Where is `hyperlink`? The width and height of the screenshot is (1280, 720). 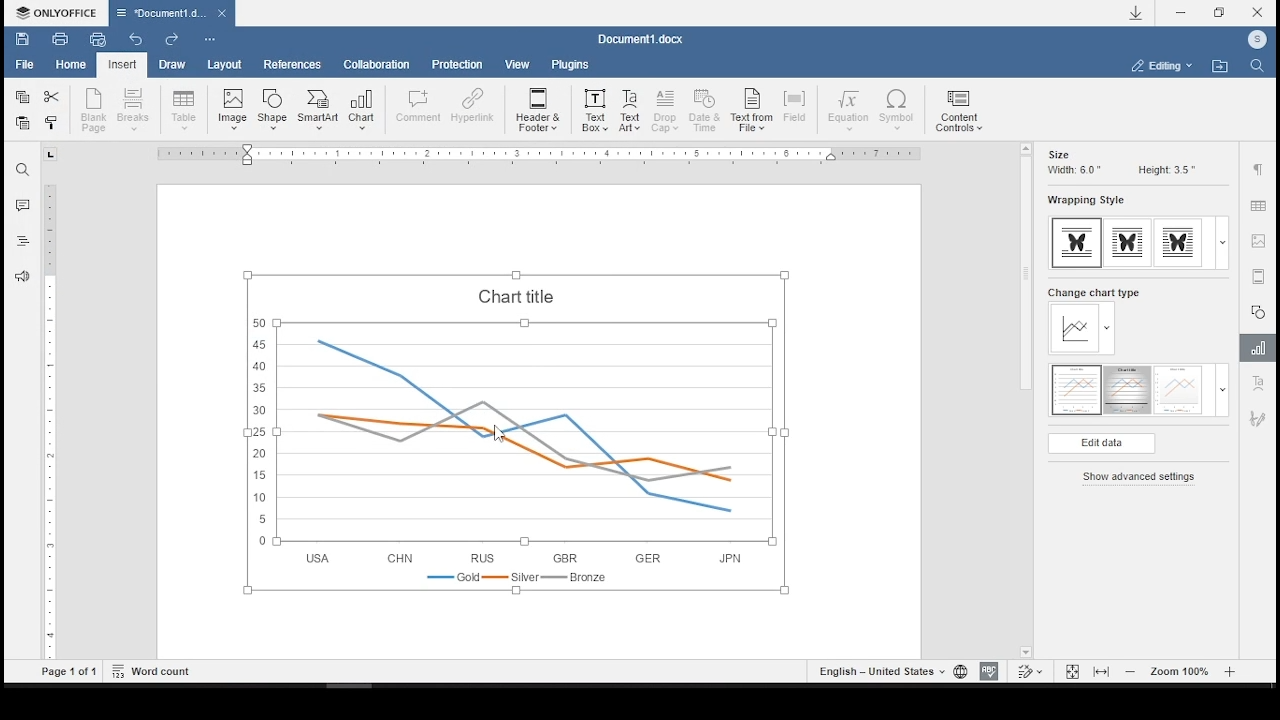
hyperlink is located at coordinates (472, 108).